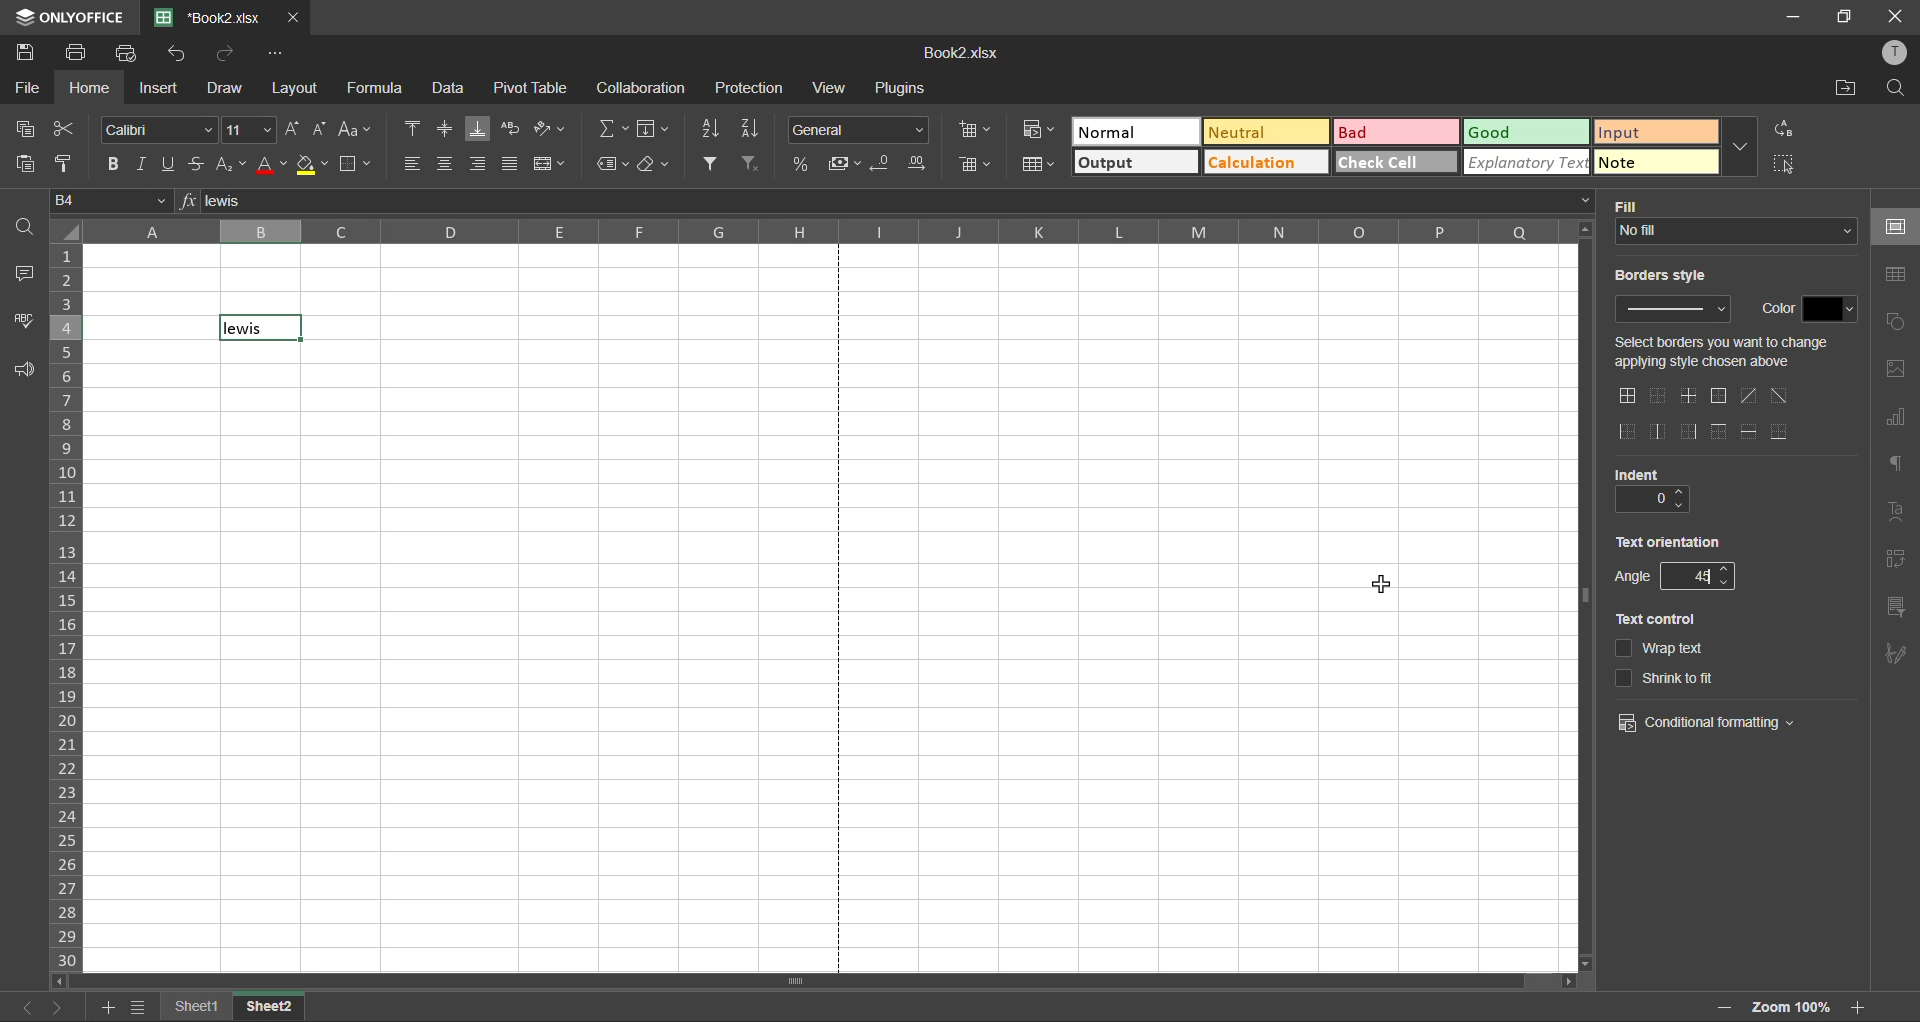  I want to click on increase indent, so click(1685, 489).